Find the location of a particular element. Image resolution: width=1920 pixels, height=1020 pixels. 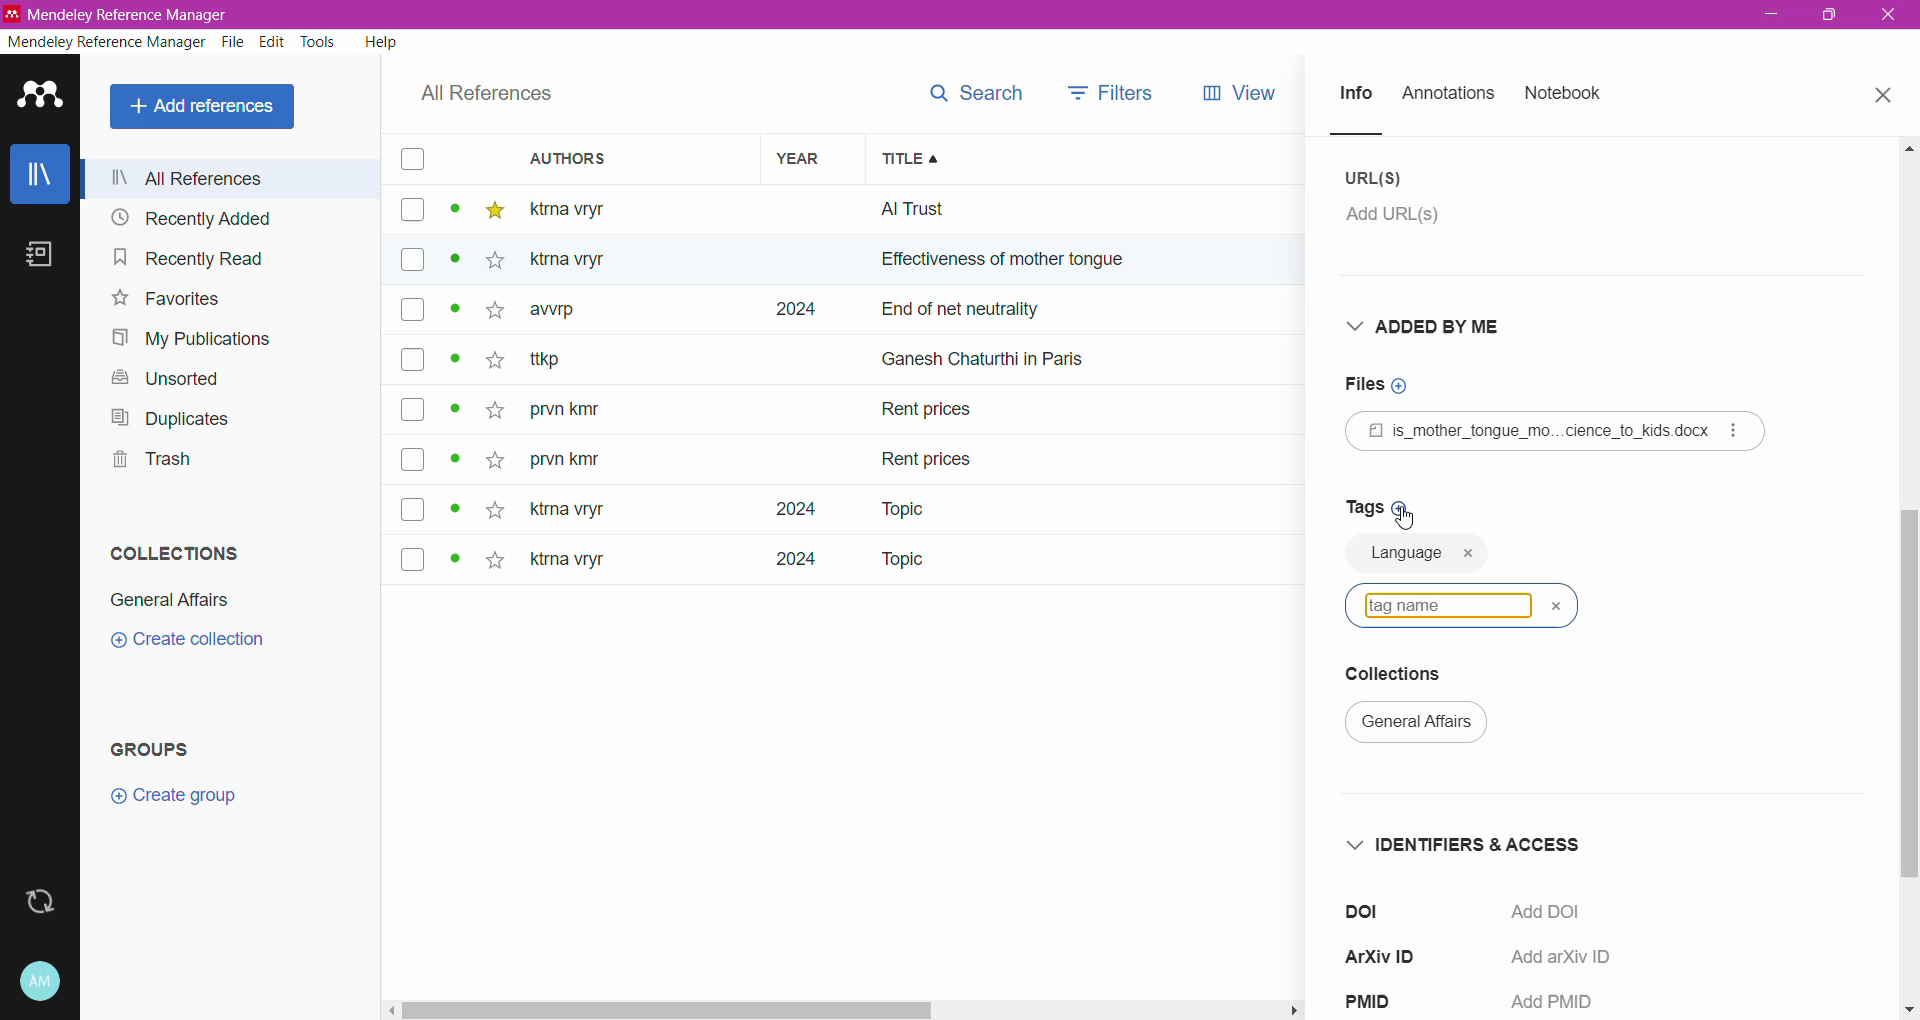

box is located at coordinates (414, 461).